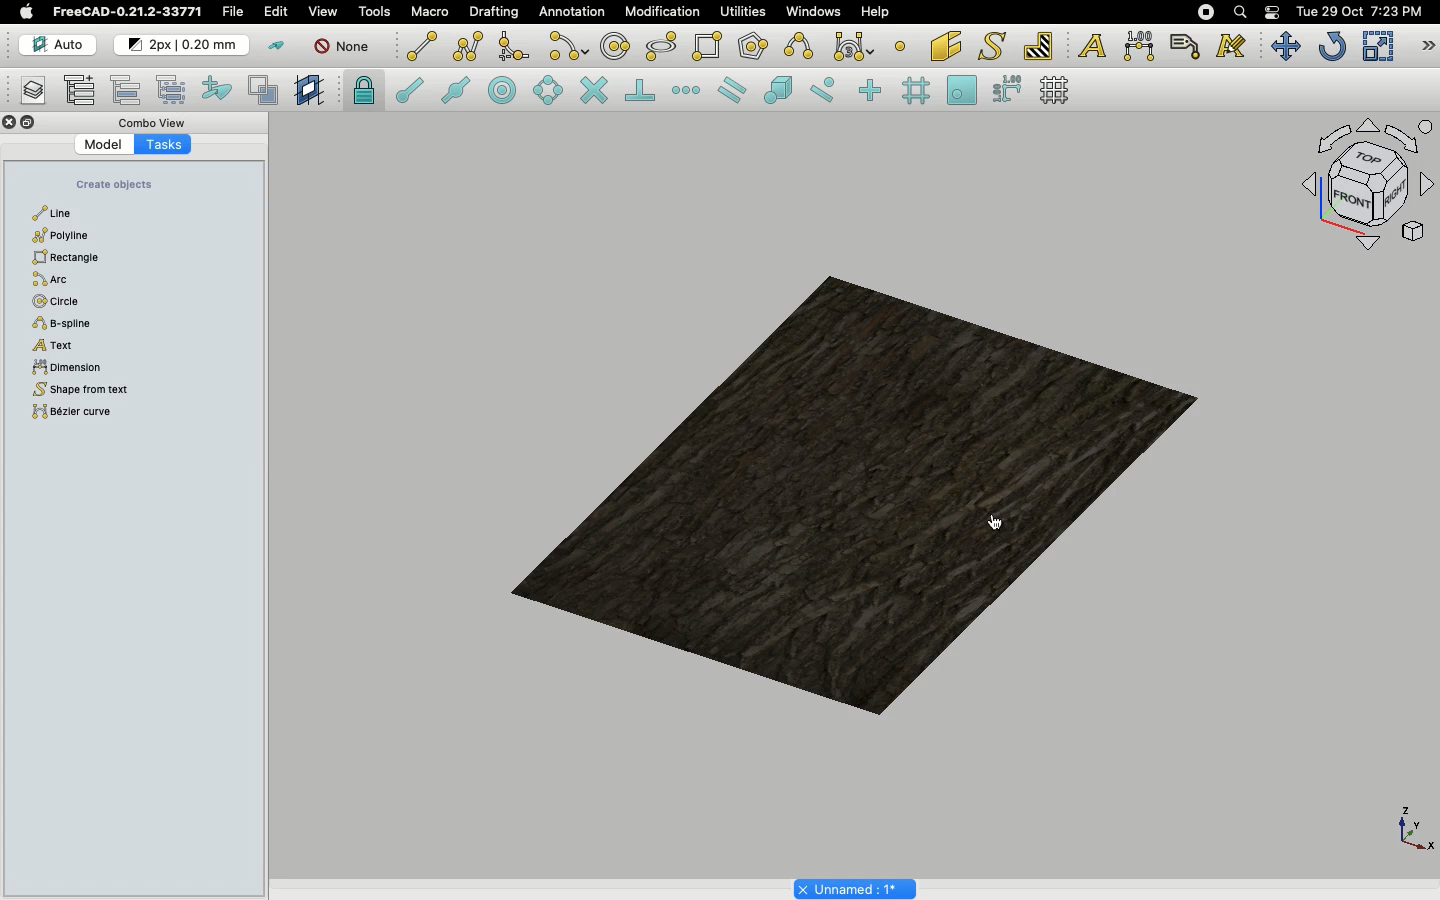  I want to click on Click, so click(1001, 525).